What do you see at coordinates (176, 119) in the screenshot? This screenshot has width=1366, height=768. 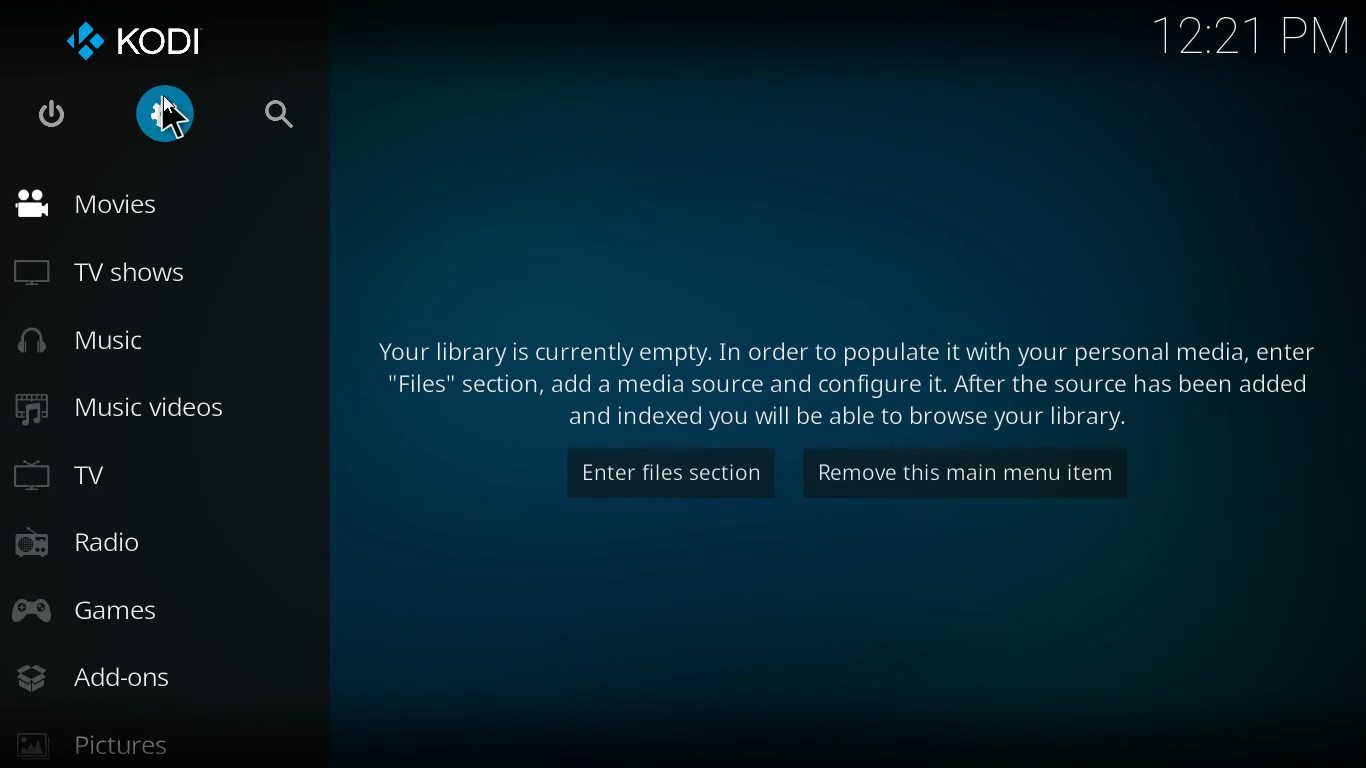 I see `cursor` at bounding box center [176, 119].